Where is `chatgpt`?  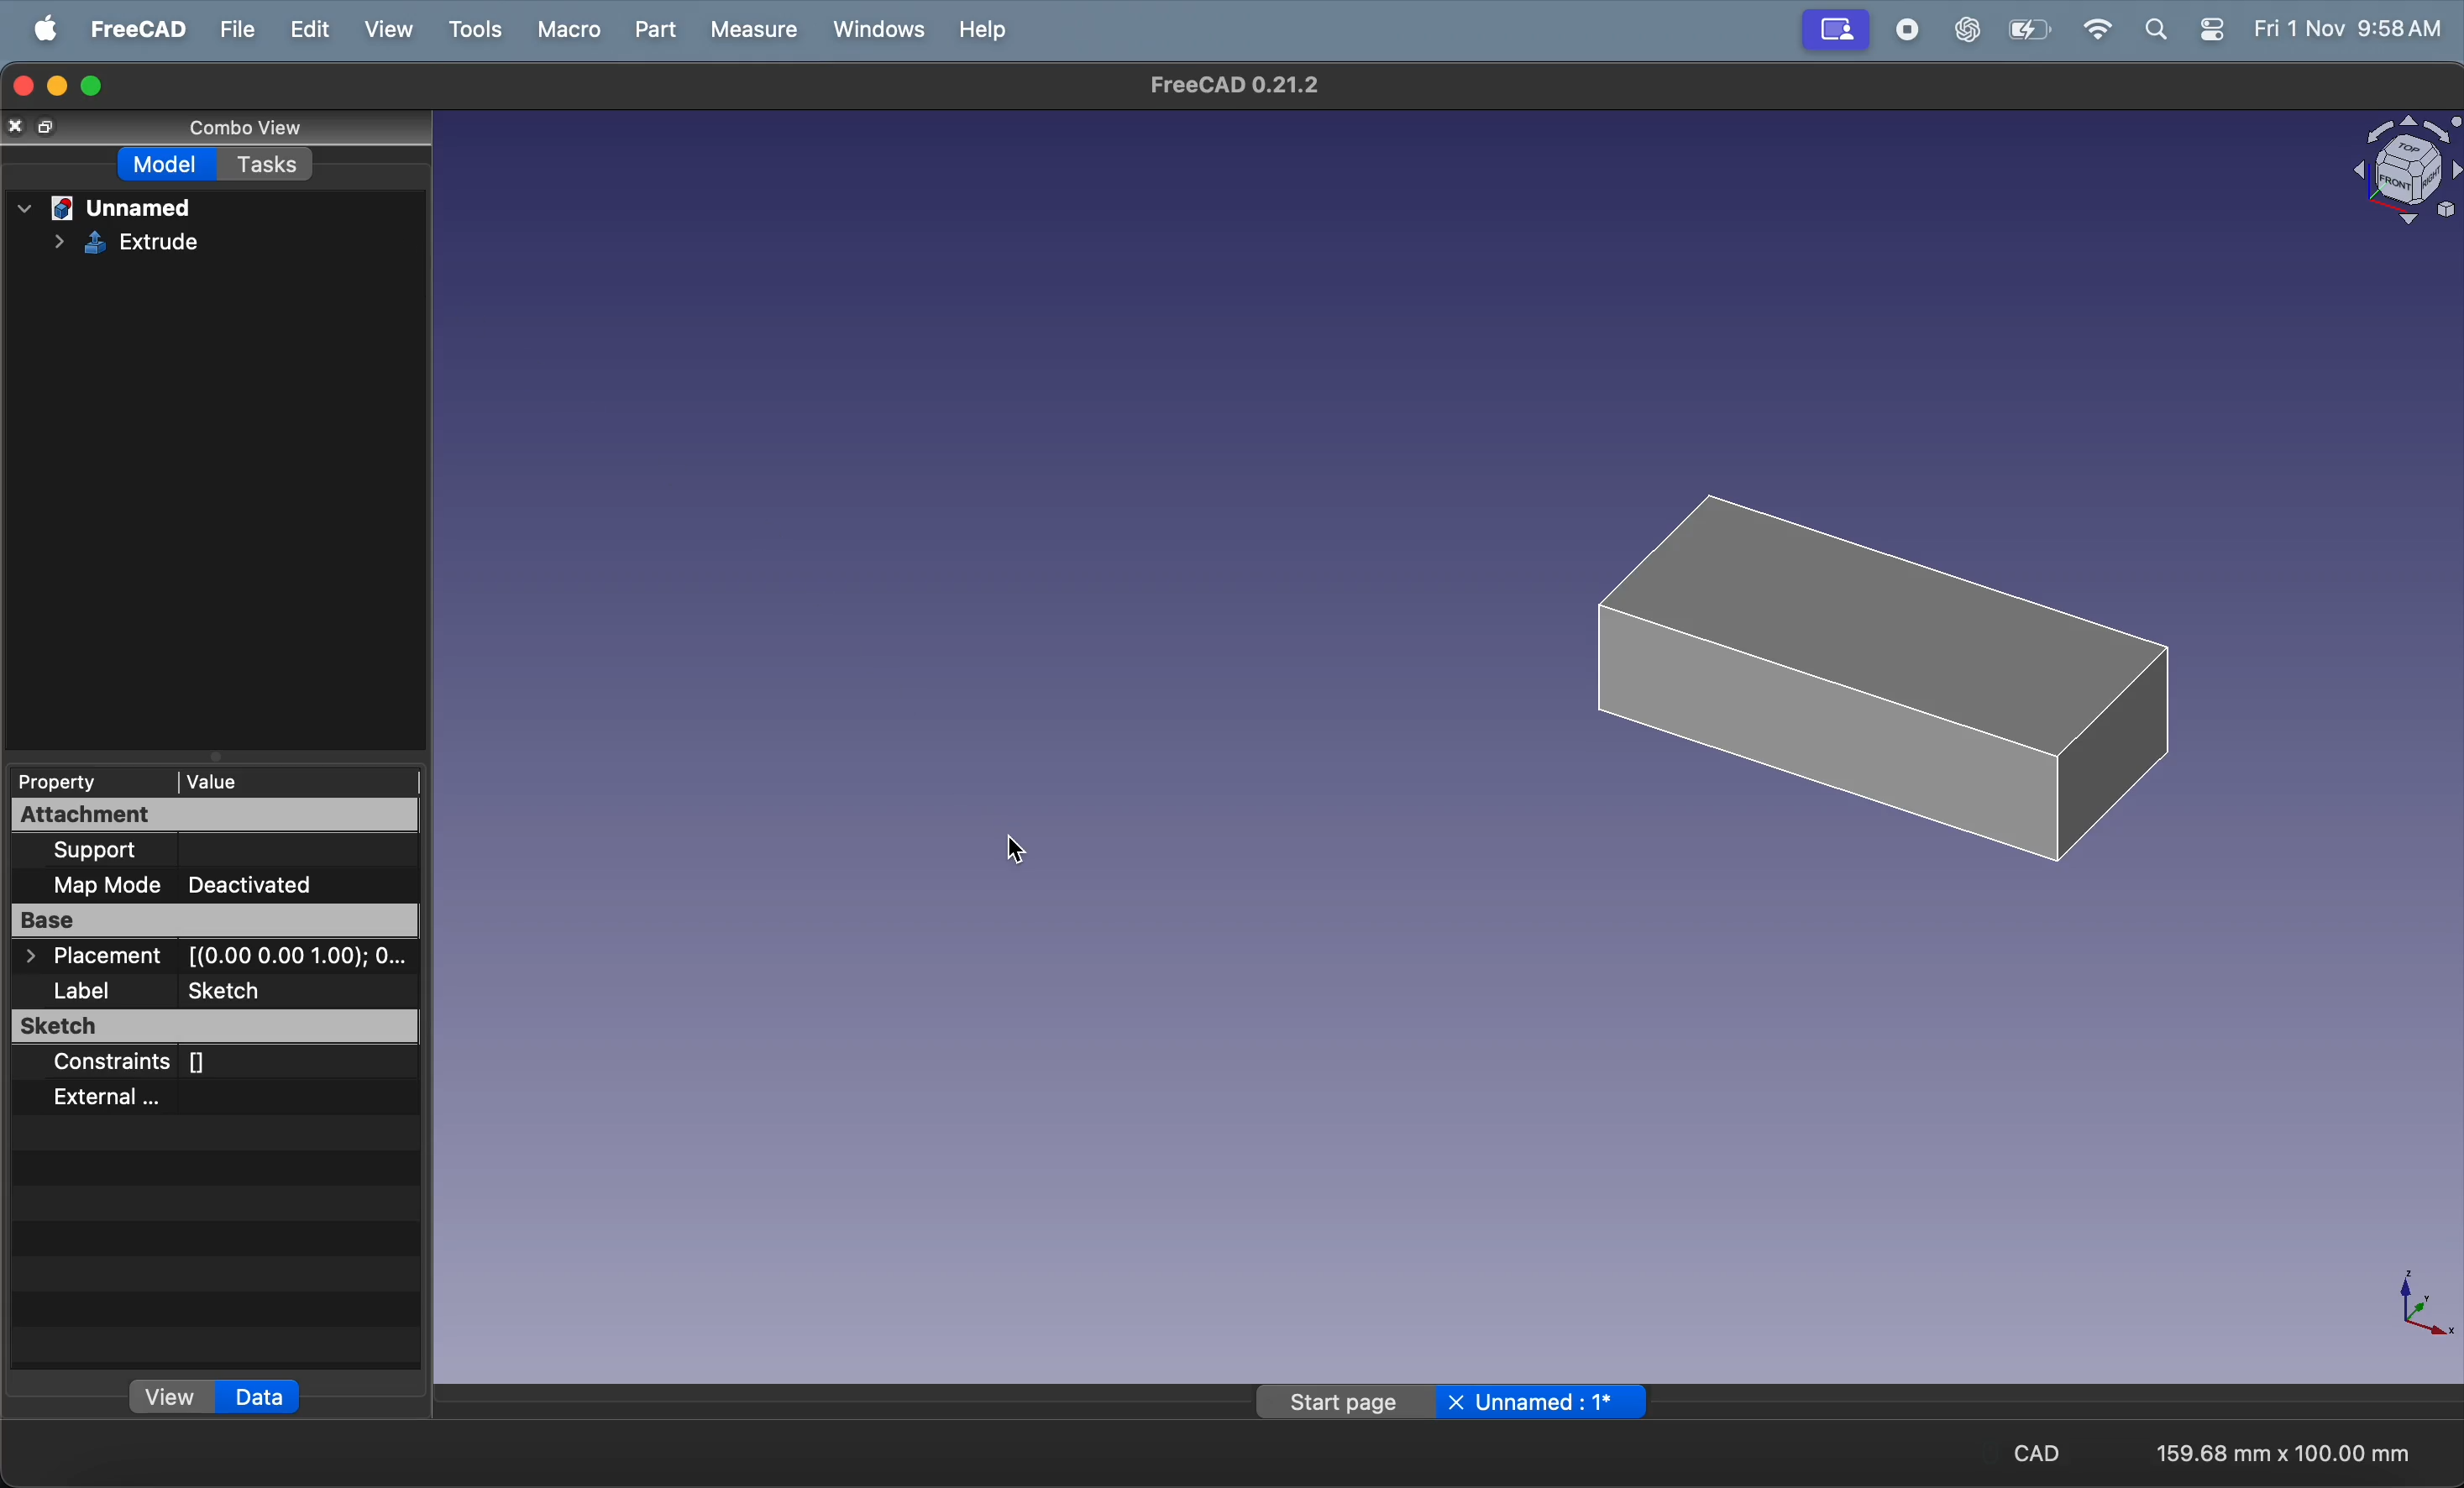
chatgpt is located at coordinates (1964, 29).